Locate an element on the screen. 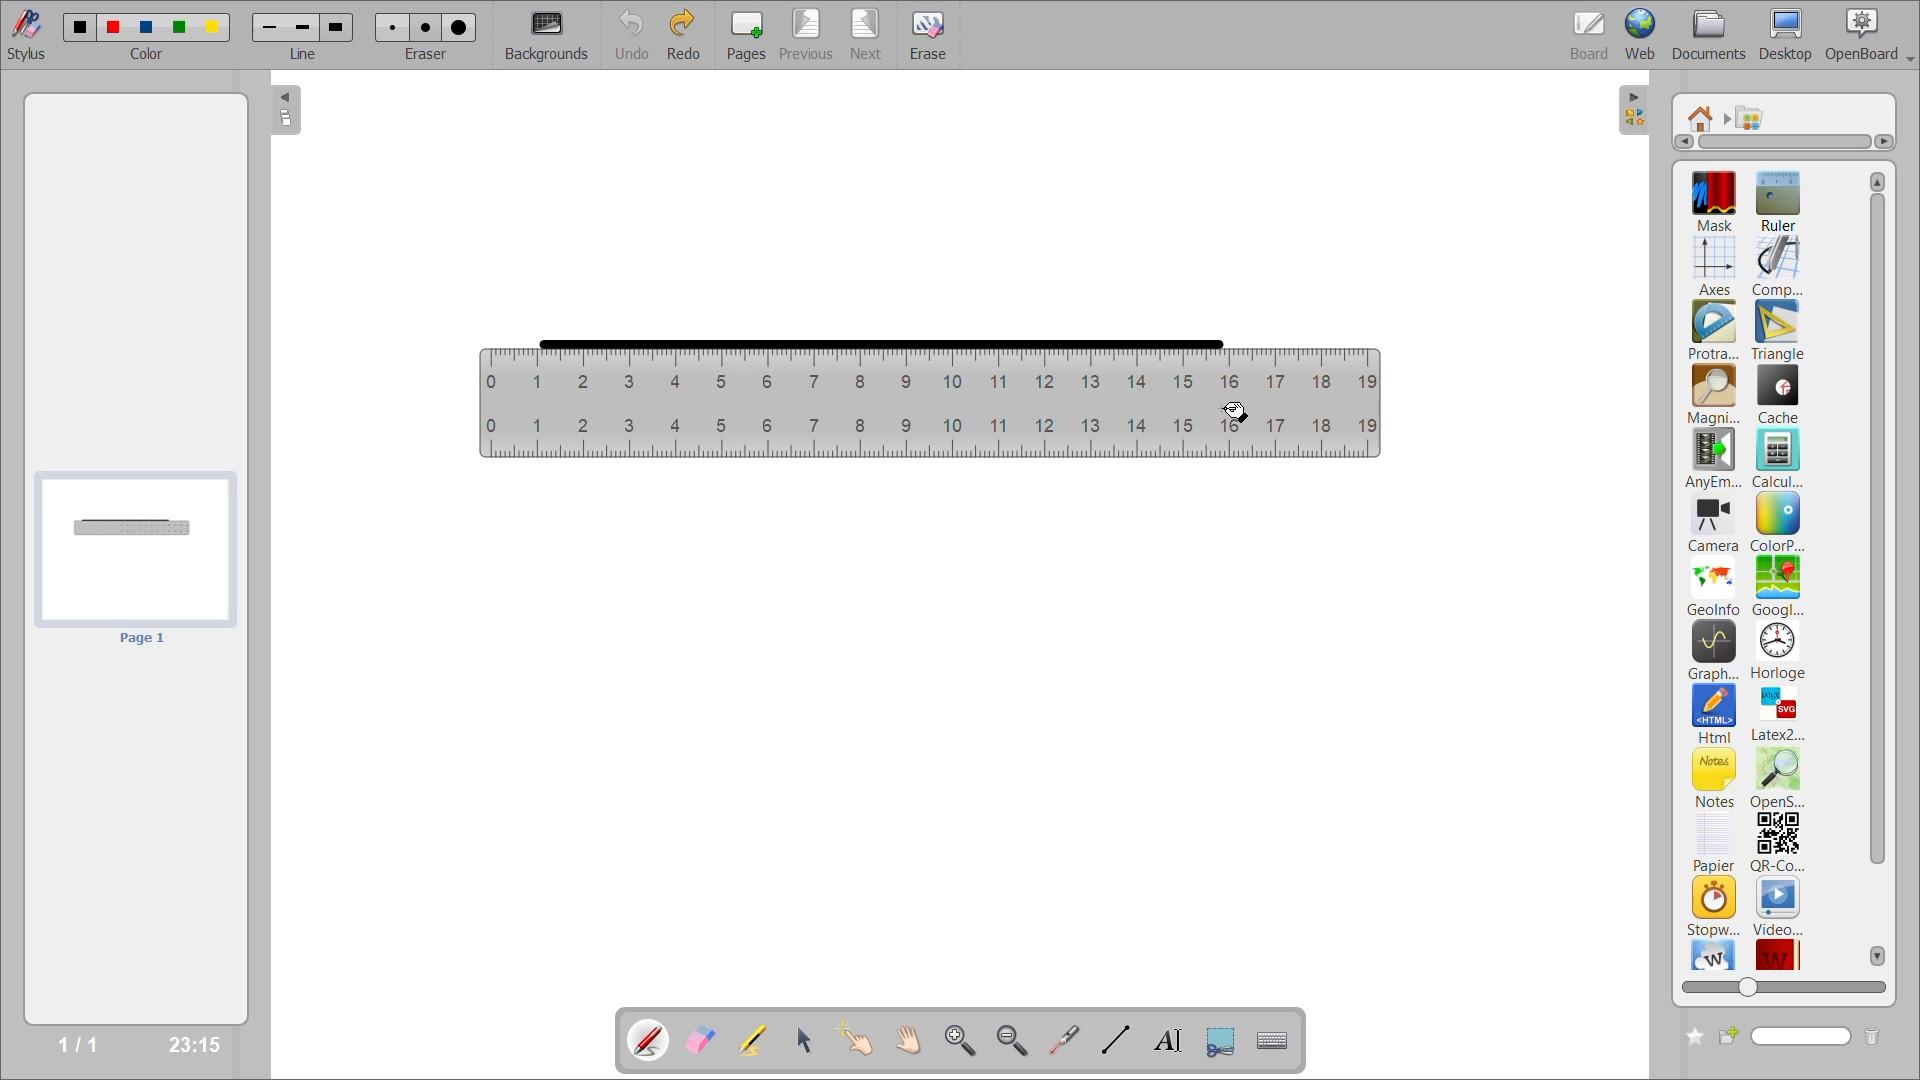 This screenshot has width=1920, height=1080. name box is located at coordinates (1785, 1036).